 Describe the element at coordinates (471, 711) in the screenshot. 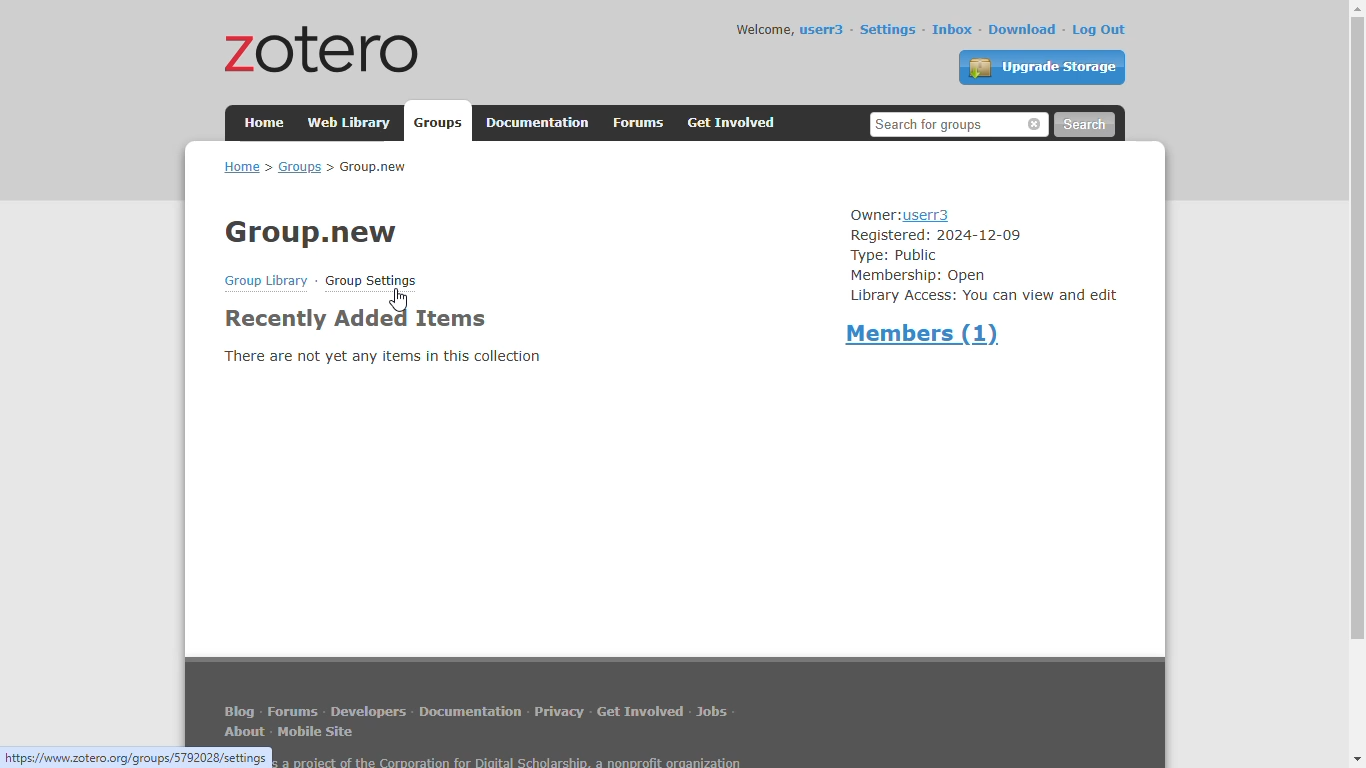

I see `documentation` at that location.